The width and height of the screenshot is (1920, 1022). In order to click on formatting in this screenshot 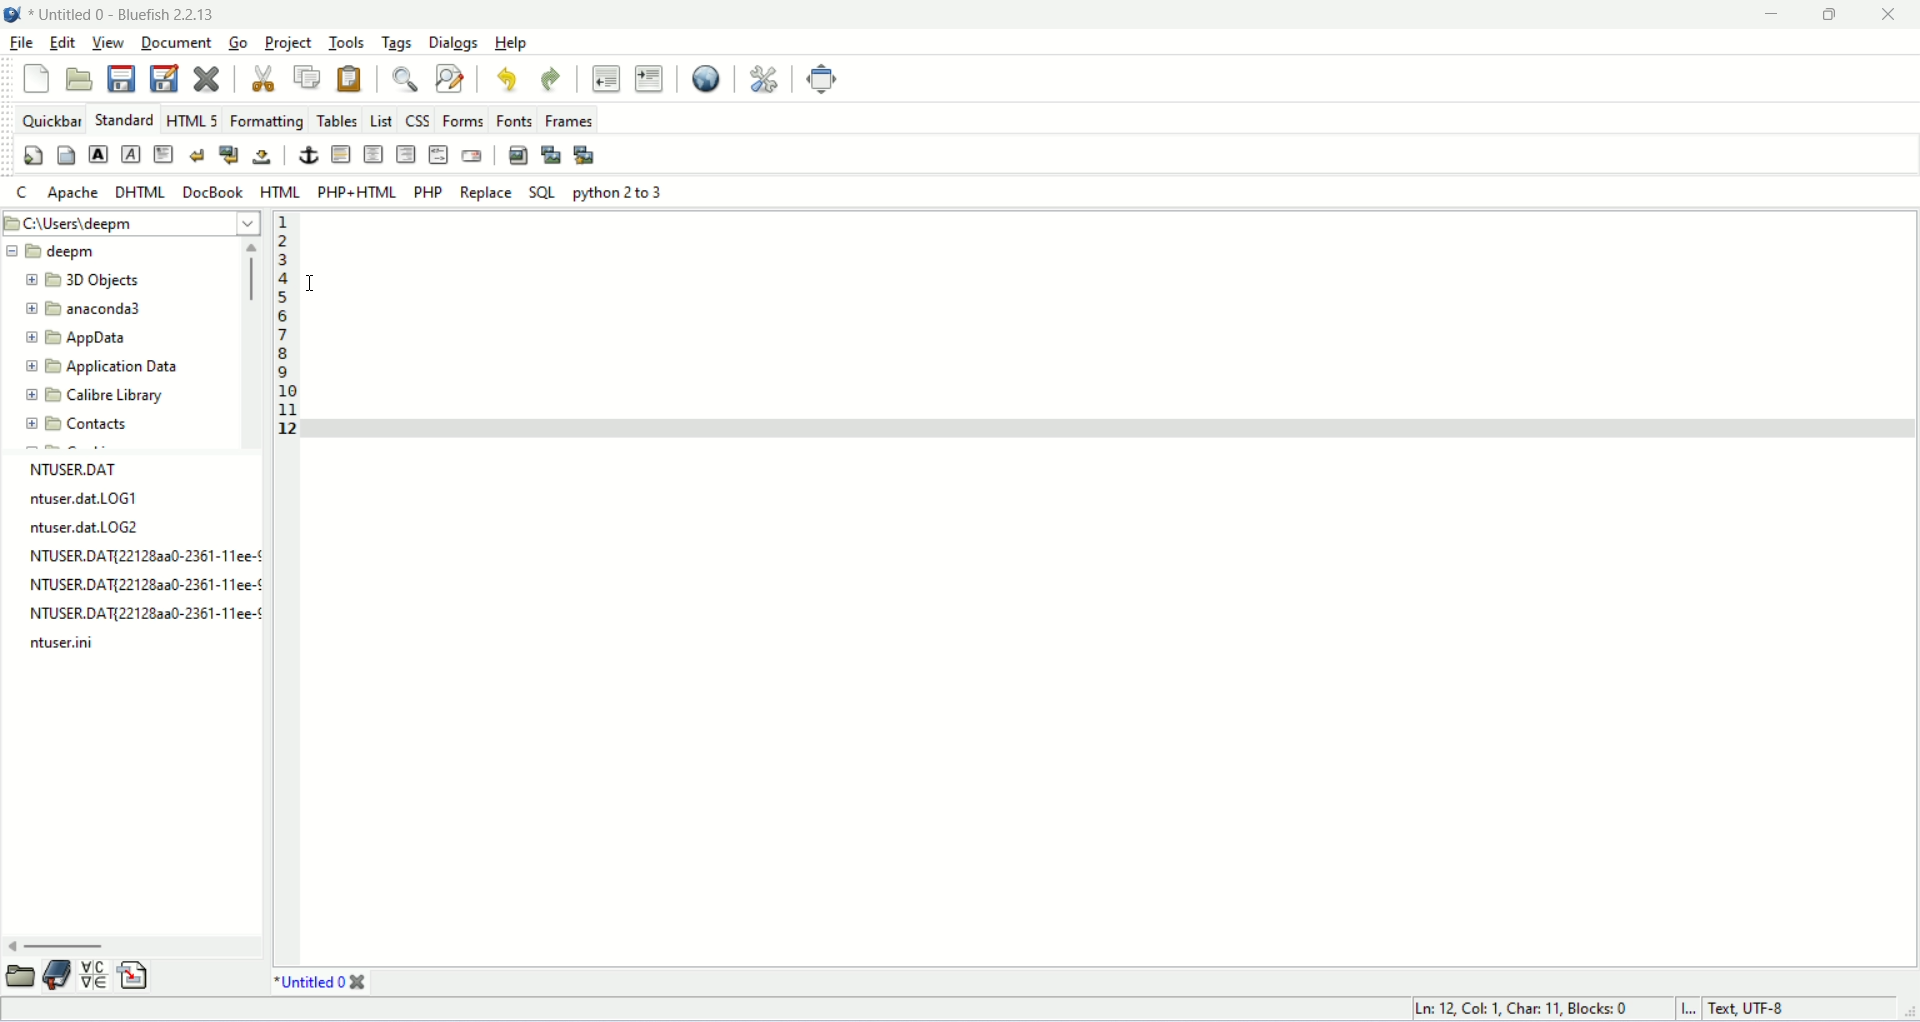, I will do `click(270, 121)`.